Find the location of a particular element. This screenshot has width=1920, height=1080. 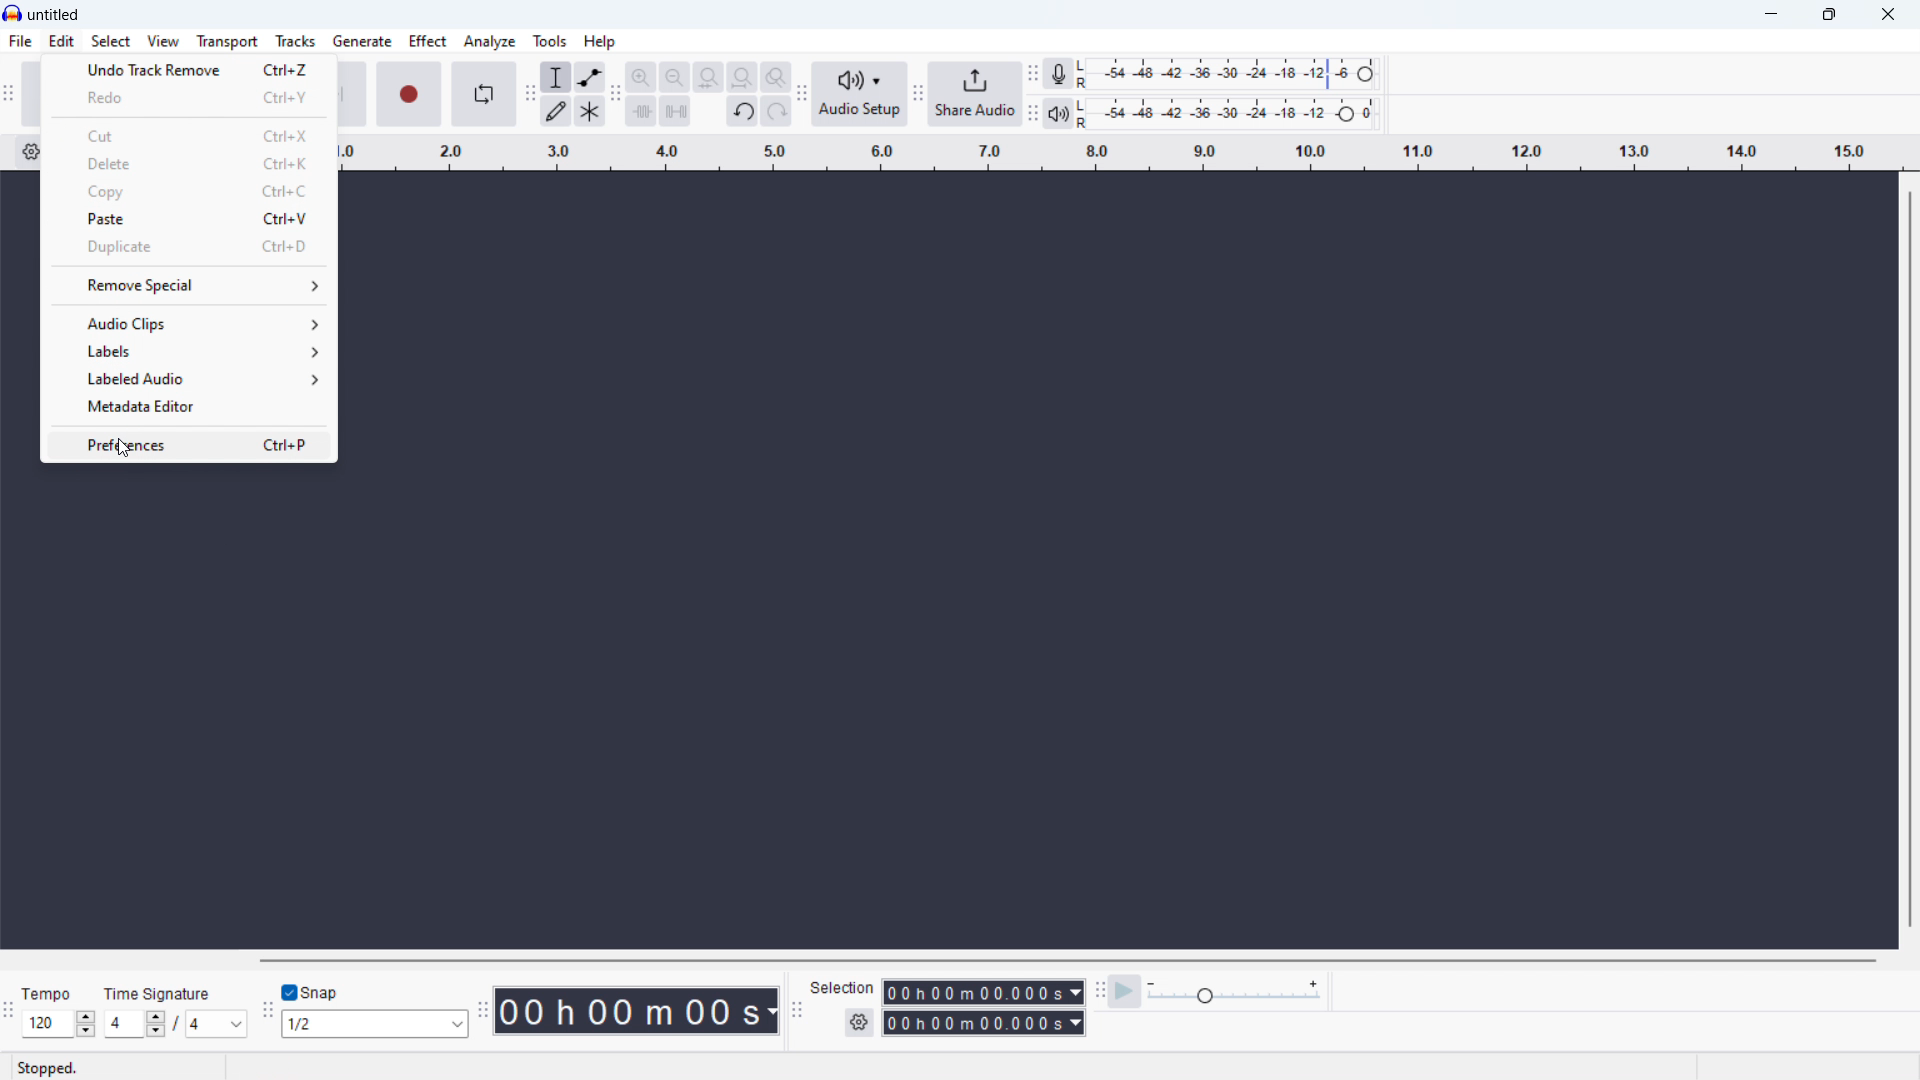

fit selection to width is located at coordinates (708, 78).